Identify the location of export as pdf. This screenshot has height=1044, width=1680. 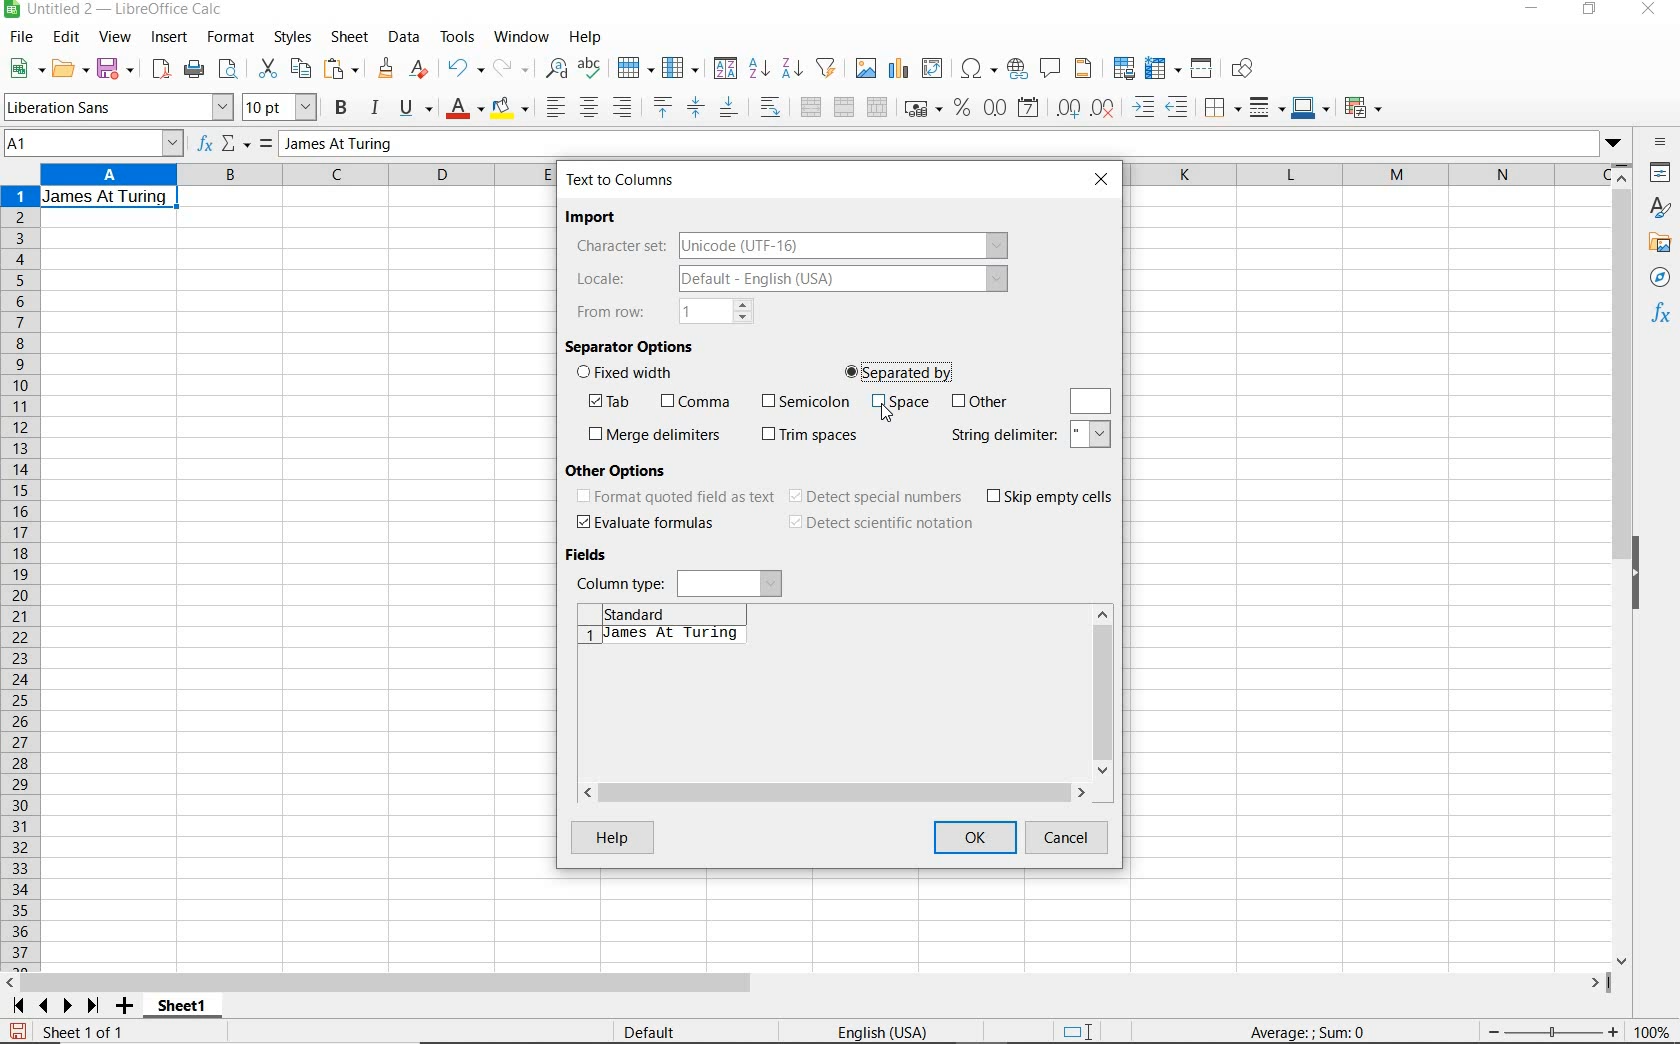
(159, 69).